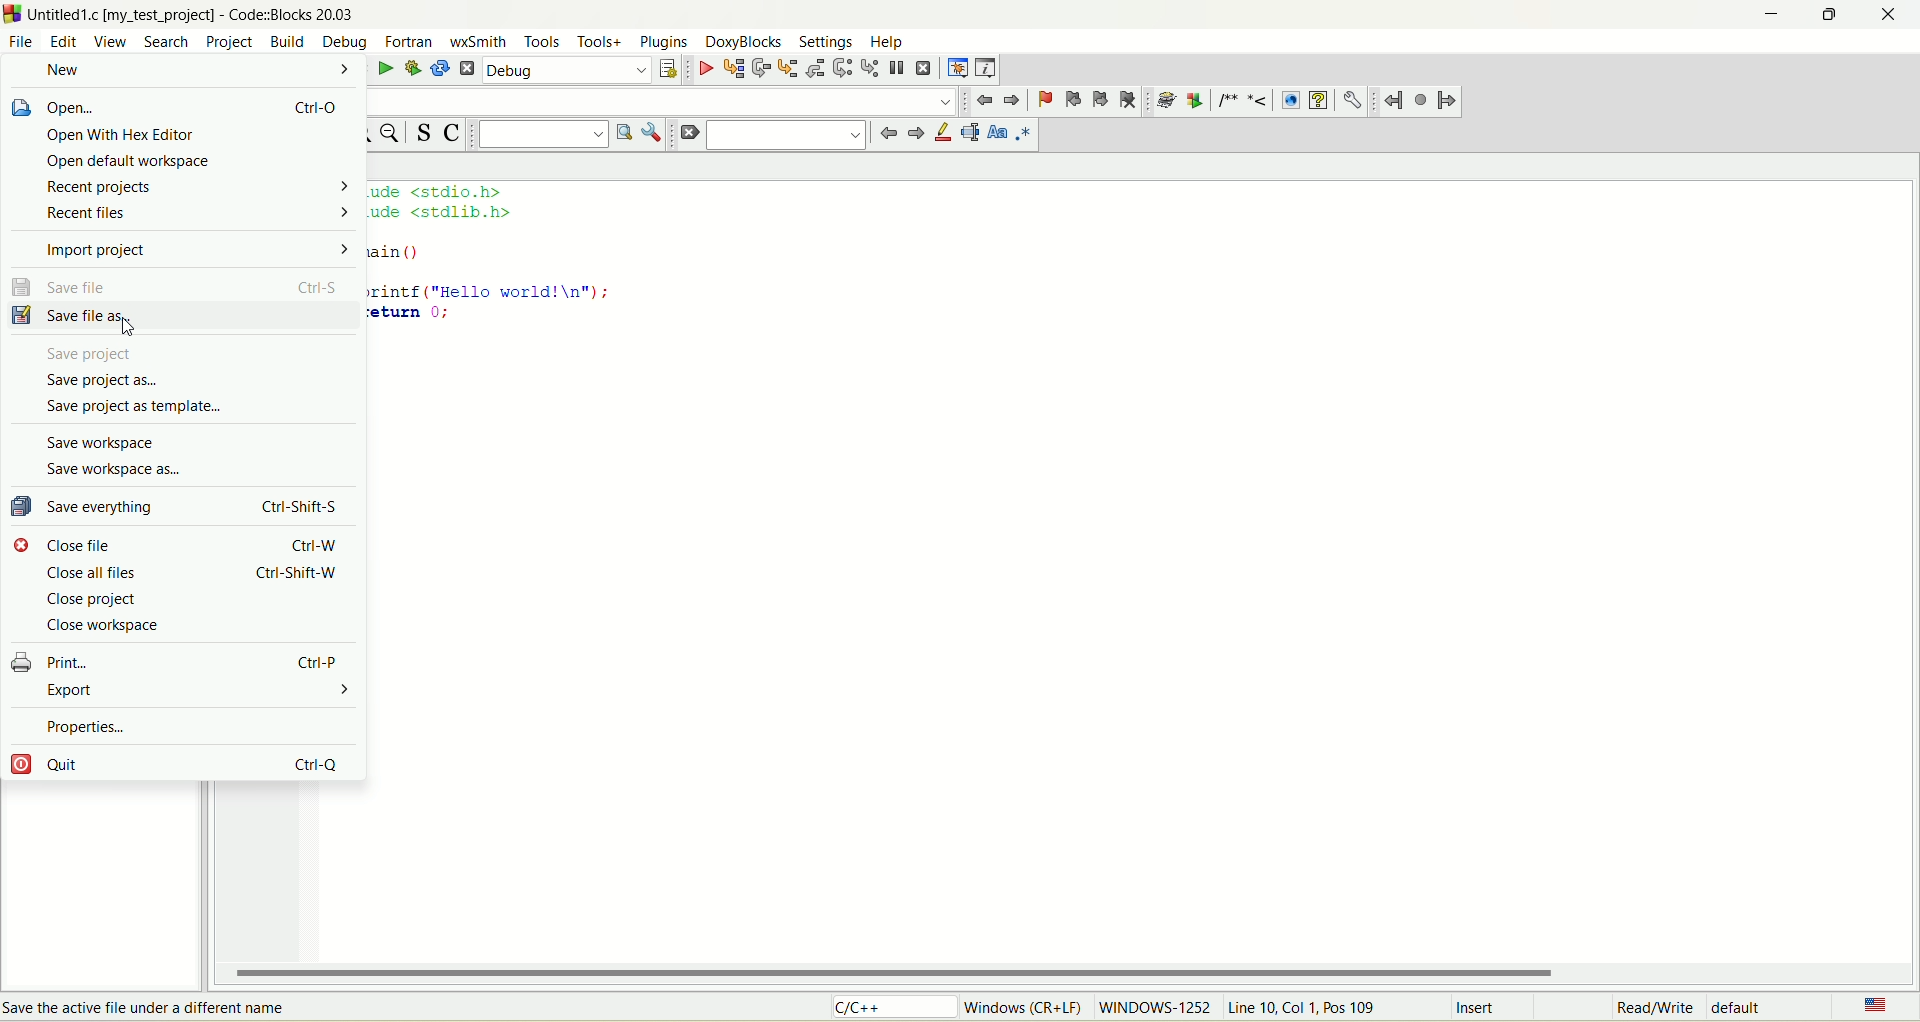 This screenshot has width=1920, height=1022. I want to click on save workspace, so click(99, 440).